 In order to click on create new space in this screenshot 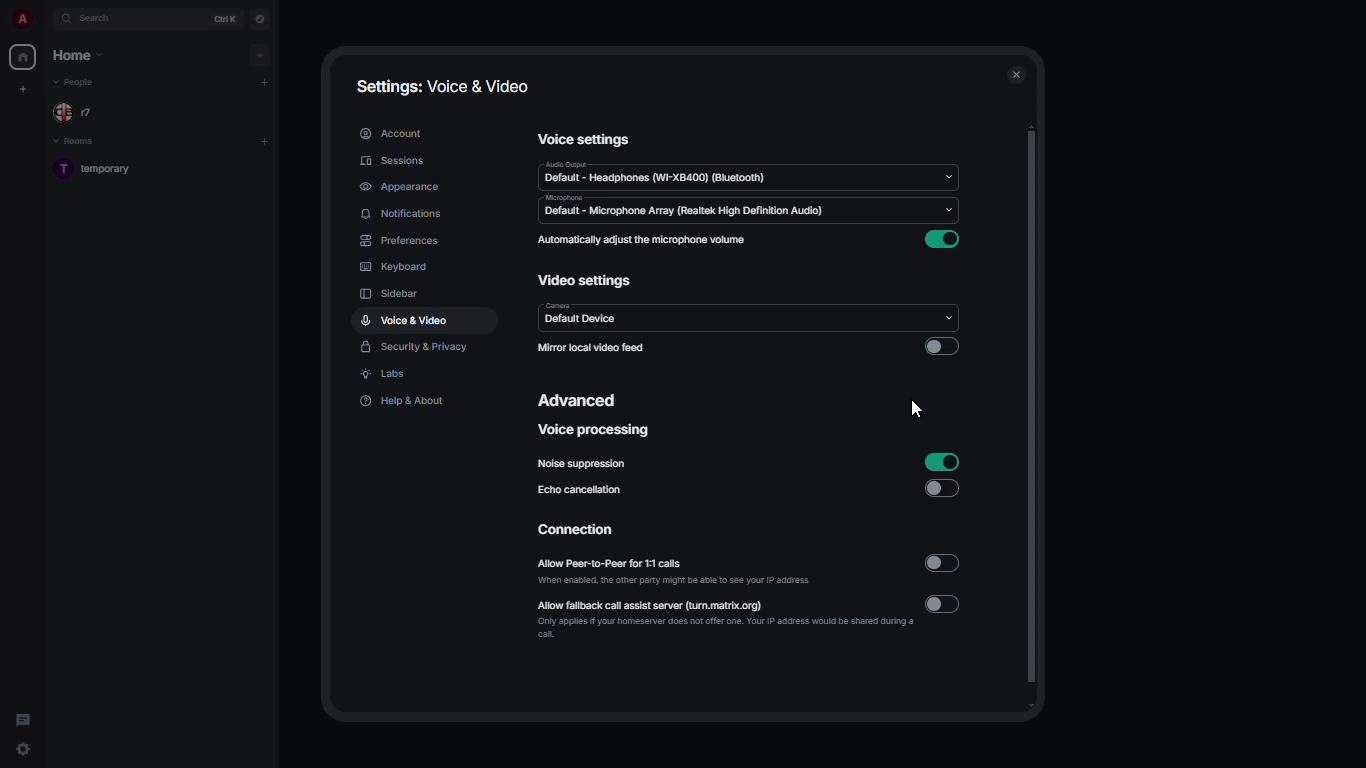, I will do `click(27, 87)`.